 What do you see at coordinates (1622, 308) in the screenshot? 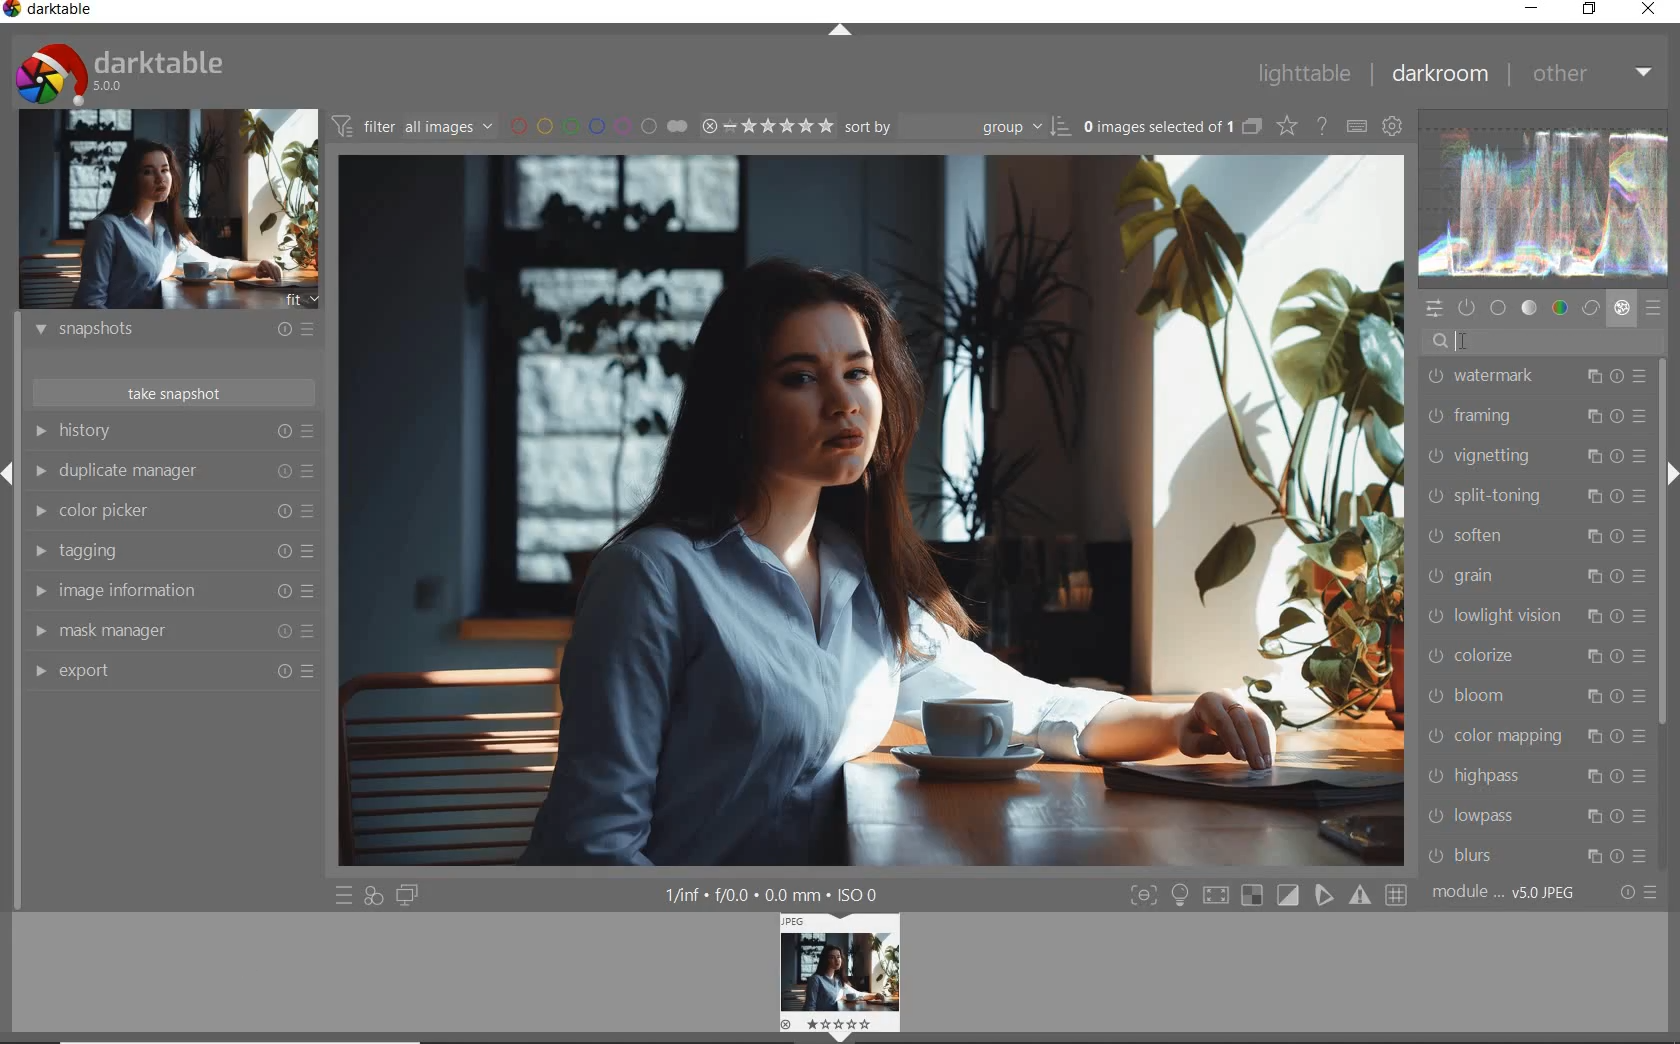
I see `effect` at bounding box center [1622, 308].